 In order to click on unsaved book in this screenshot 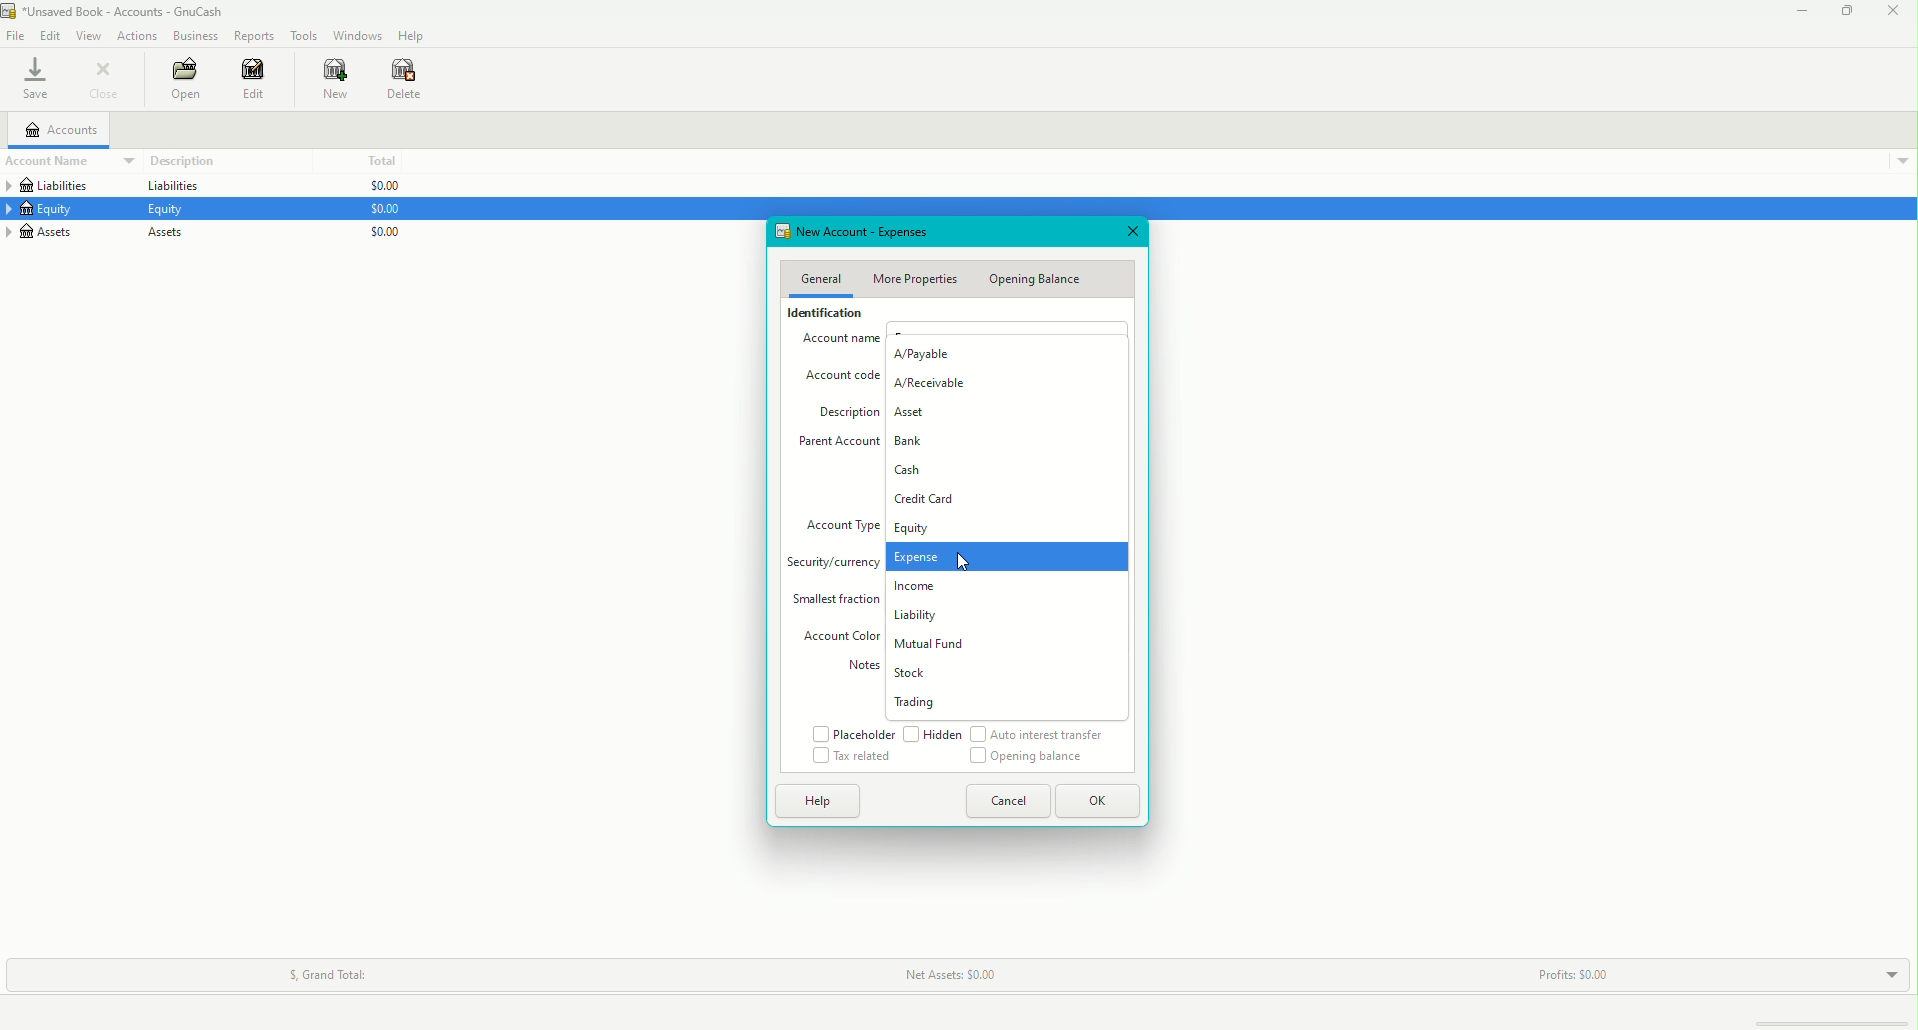, I will do `click(122, 11)`.